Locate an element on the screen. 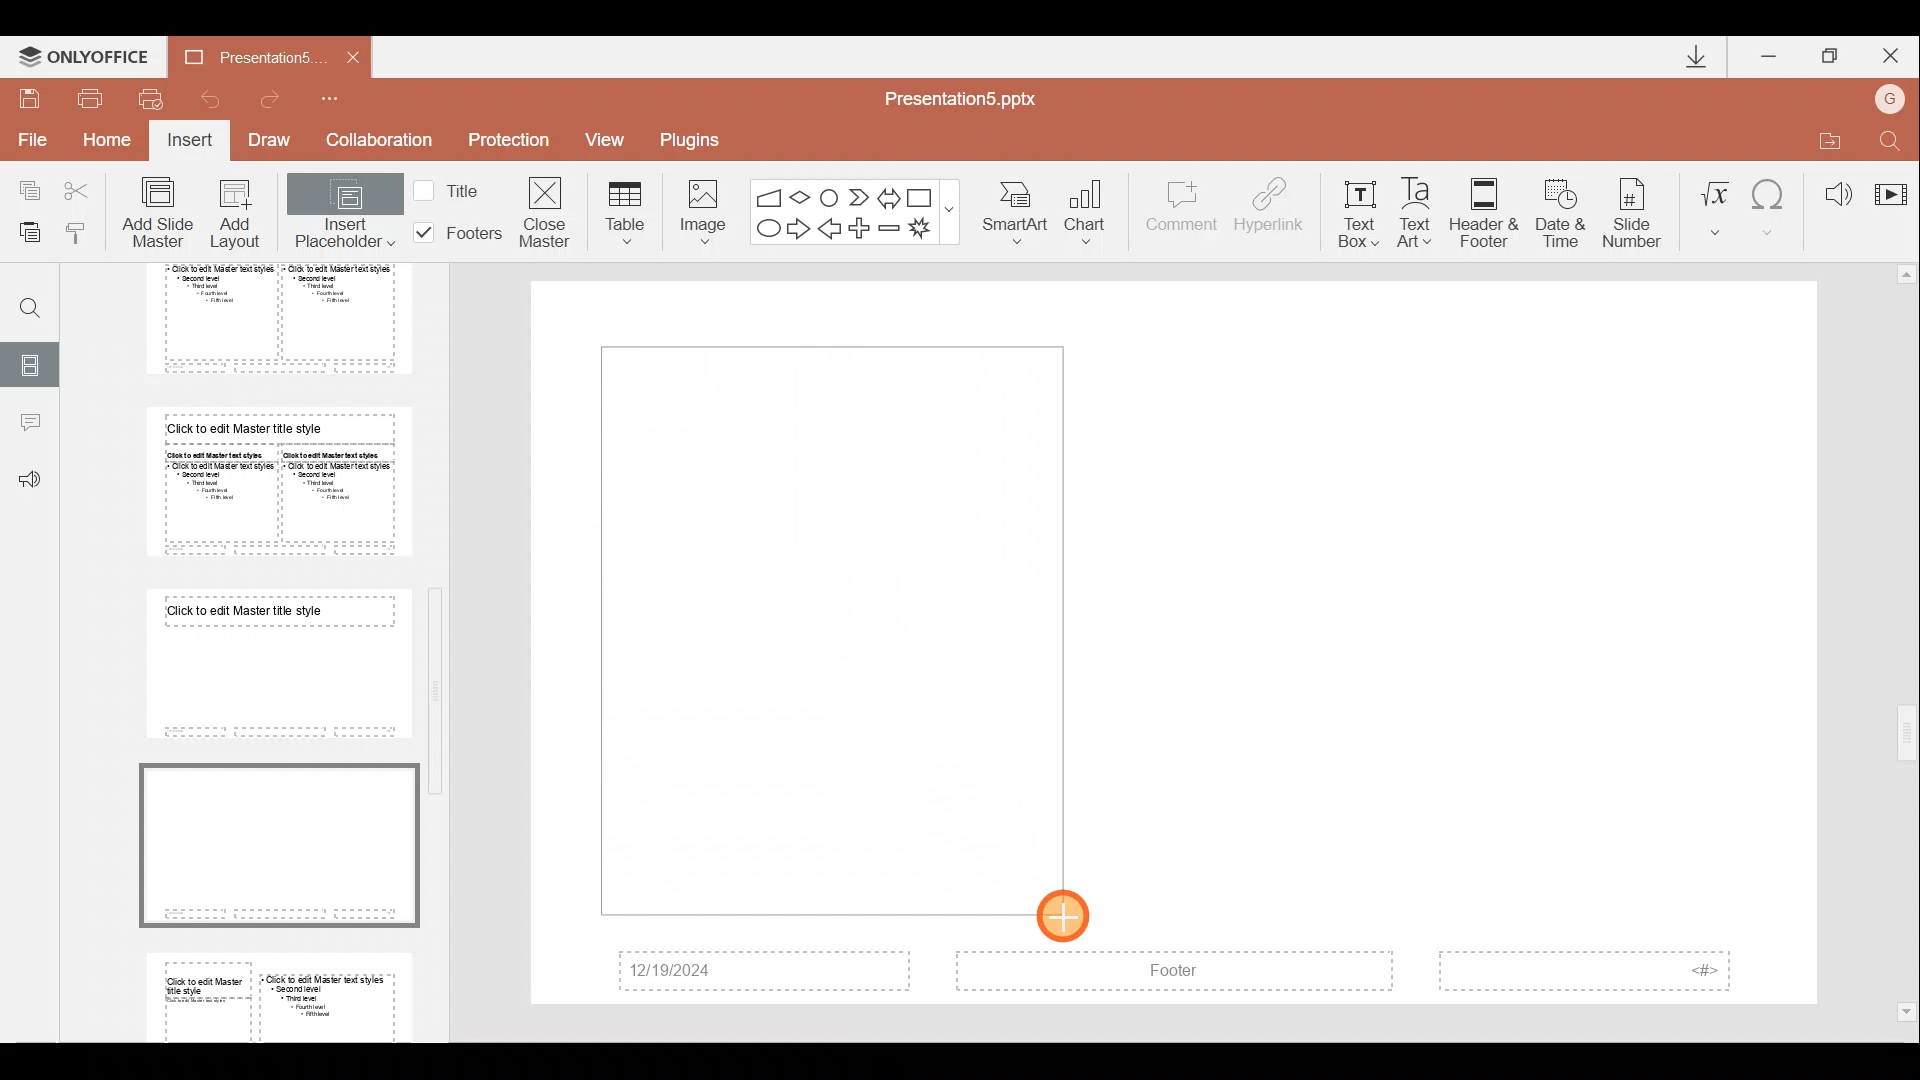 The height and width of the screenshot is (1080, 1920). Close is located at coordinates (1894, 52).